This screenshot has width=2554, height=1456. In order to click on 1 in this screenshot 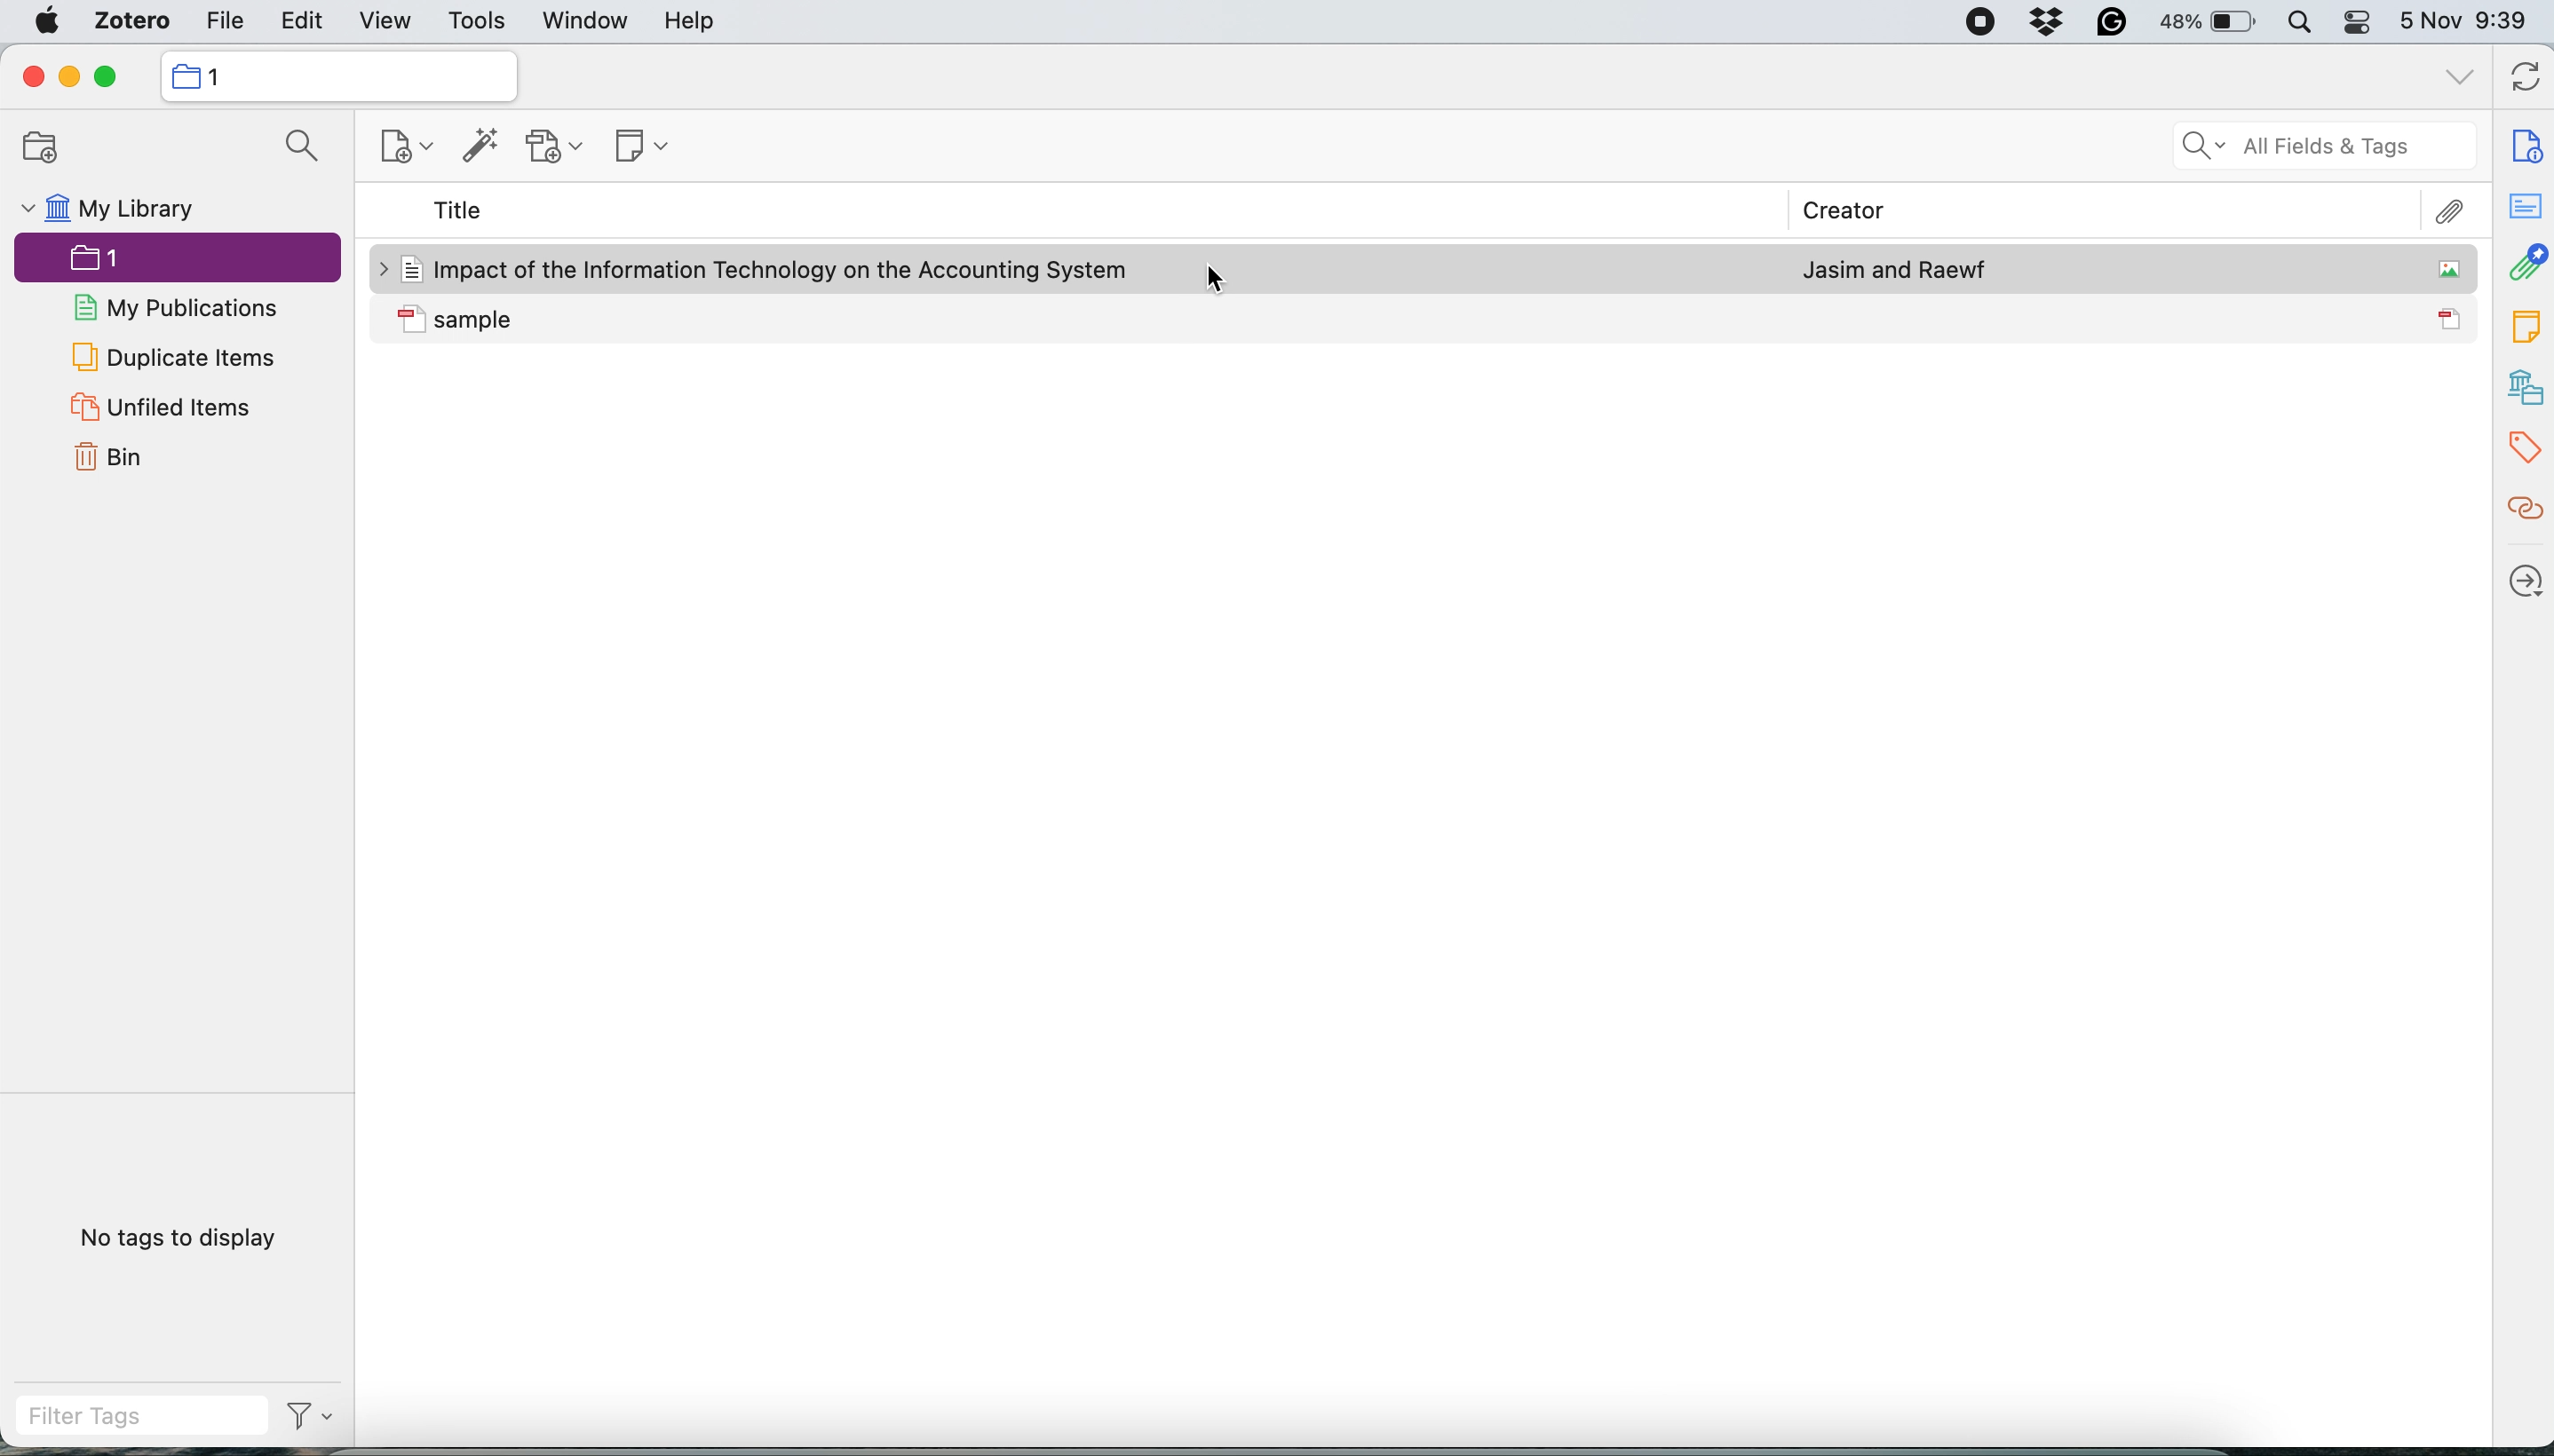, I will do `click(183, 259)`.